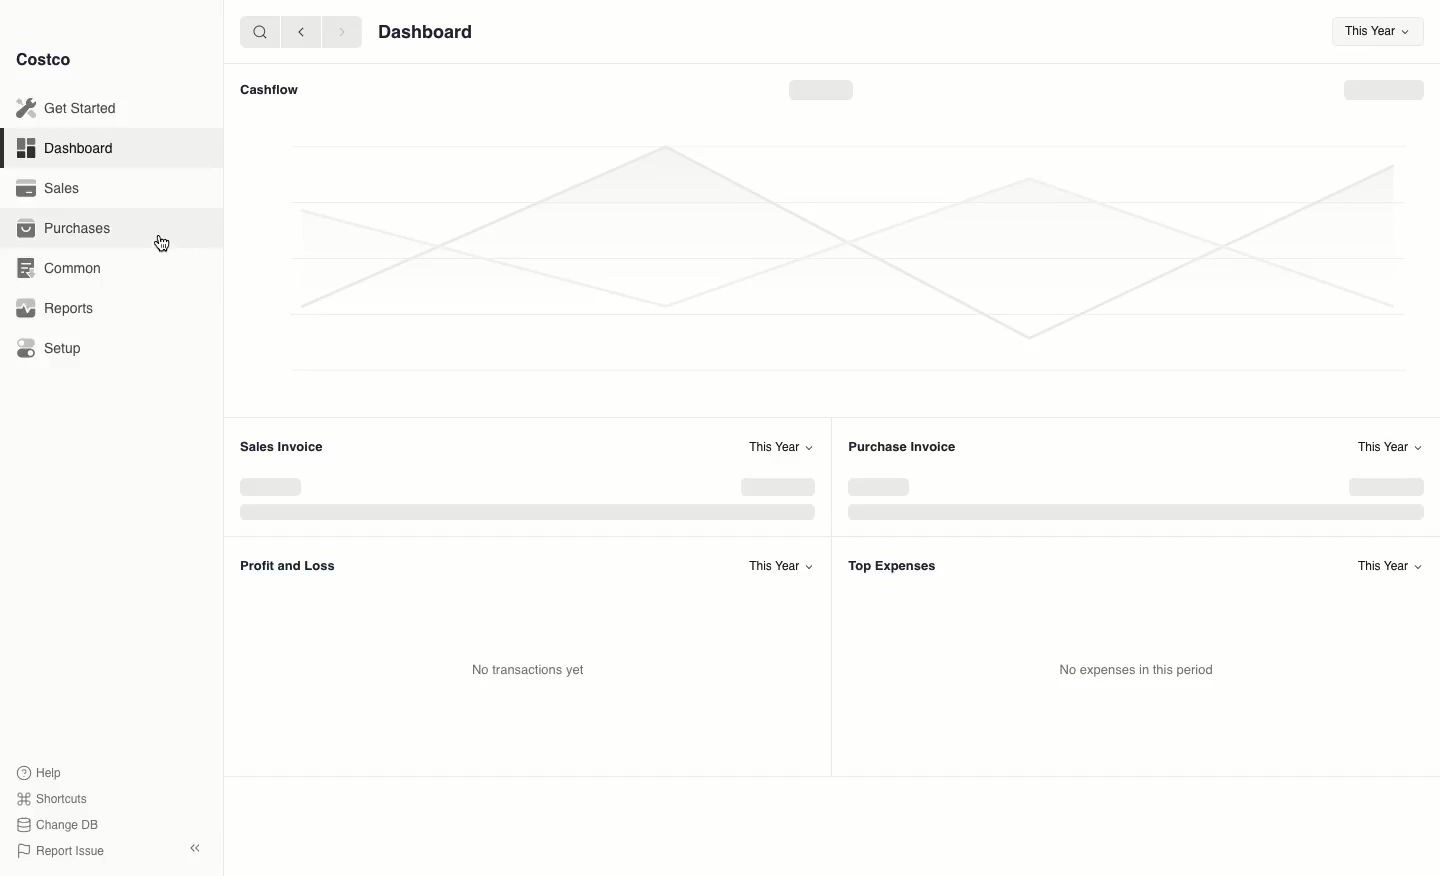 This screenshot has height=876, width=1440. I want to click on Purchases, so click(63, 227).